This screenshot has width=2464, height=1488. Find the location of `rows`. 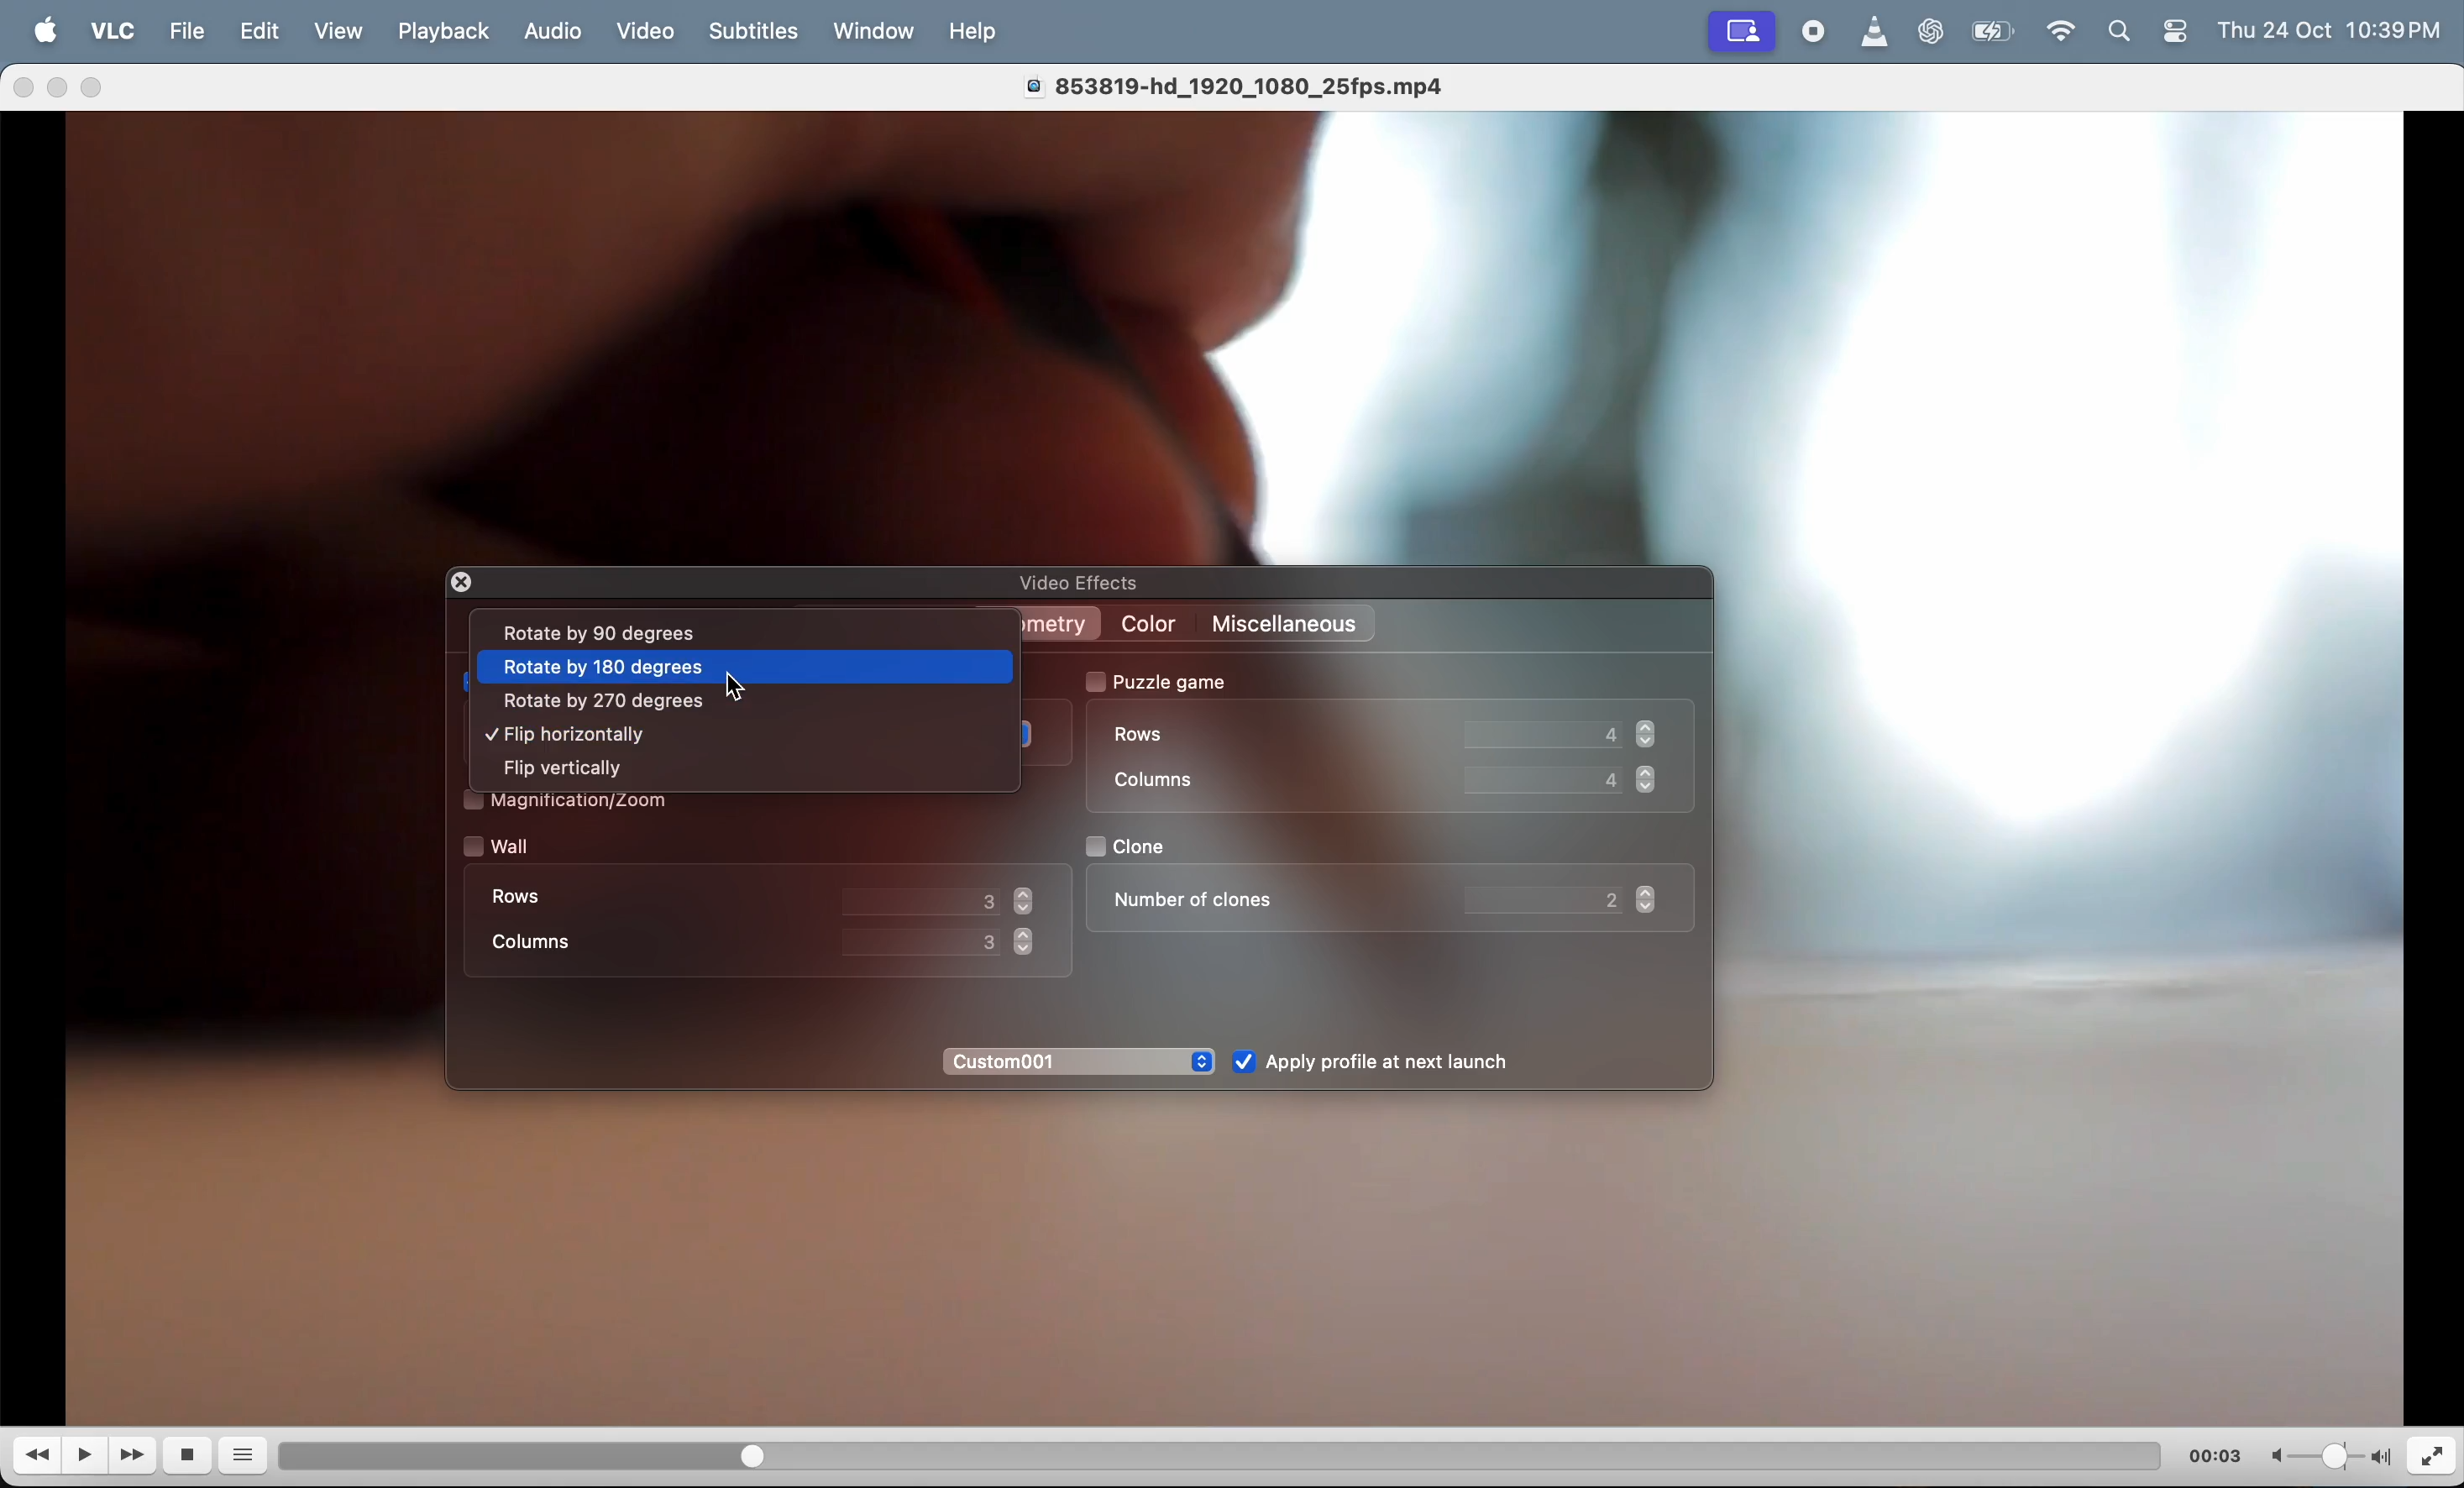

rows is located at coordinates (520, 899).